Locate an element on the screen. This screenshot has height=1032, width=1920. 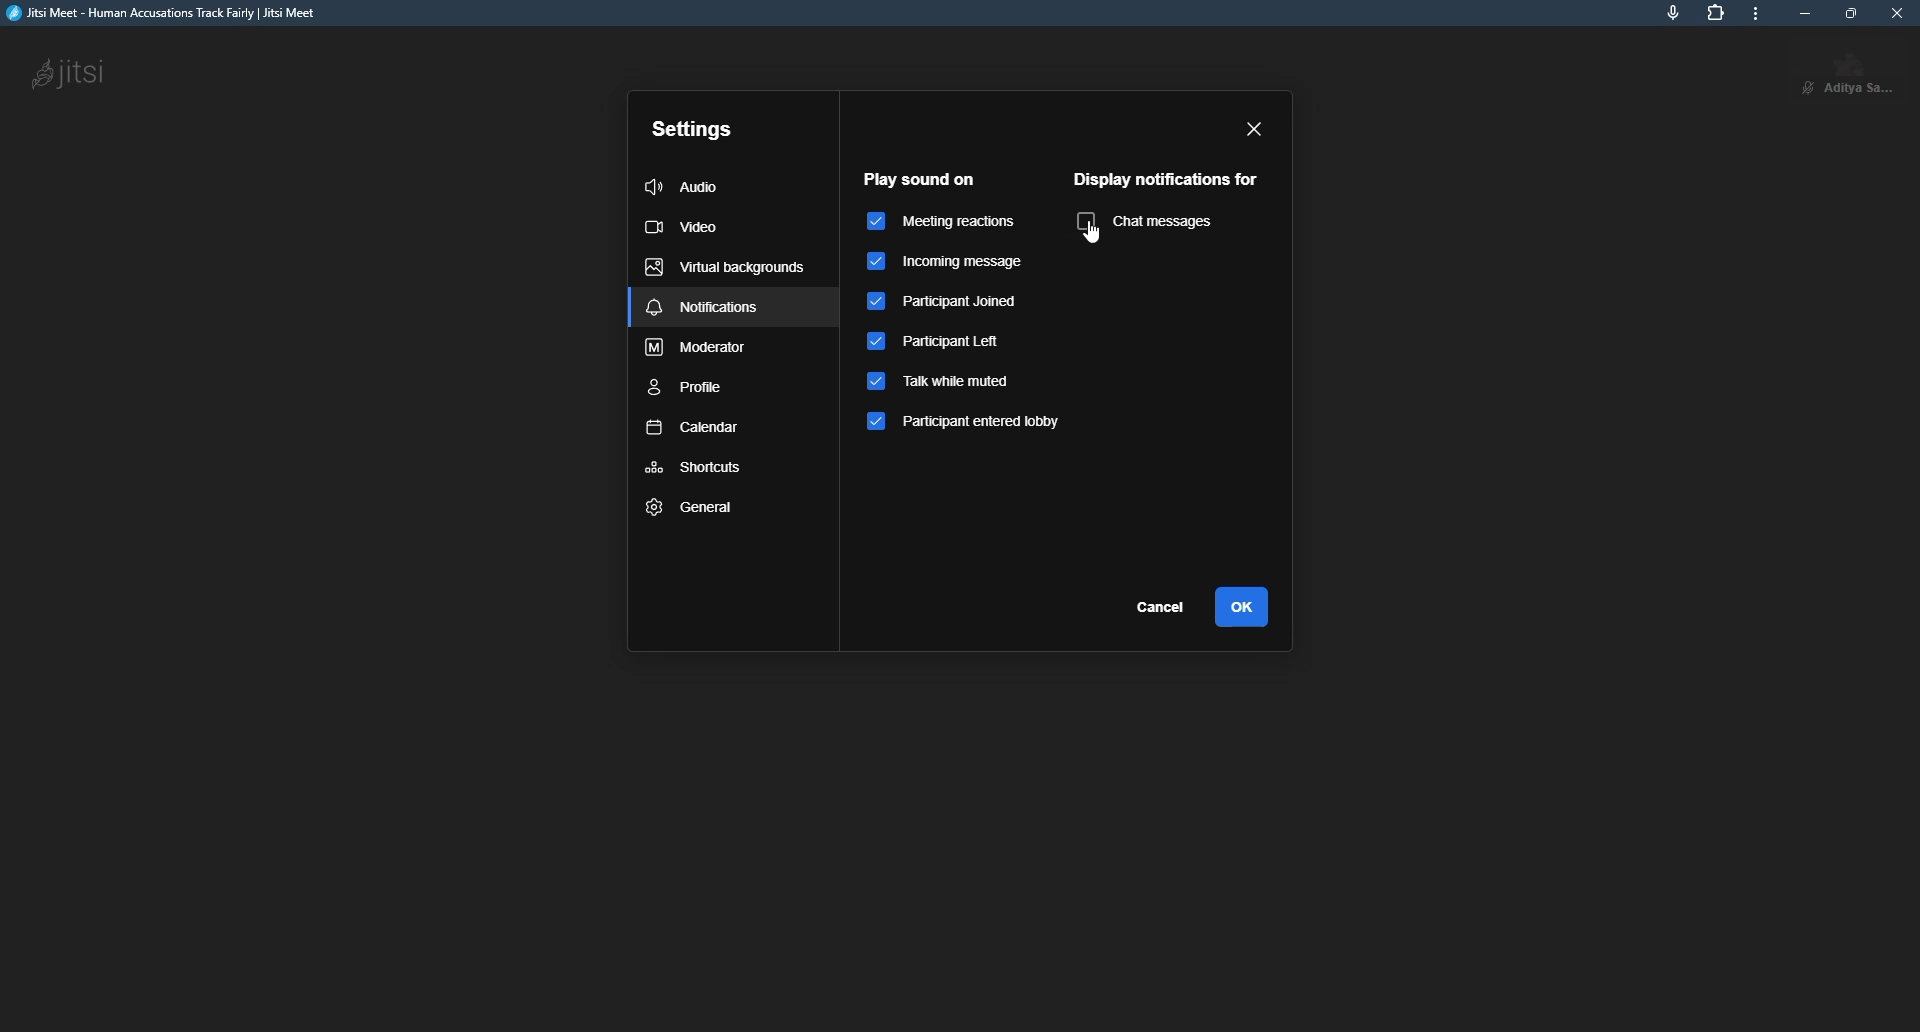
meeting reactions is located at coordinates (940, 220).